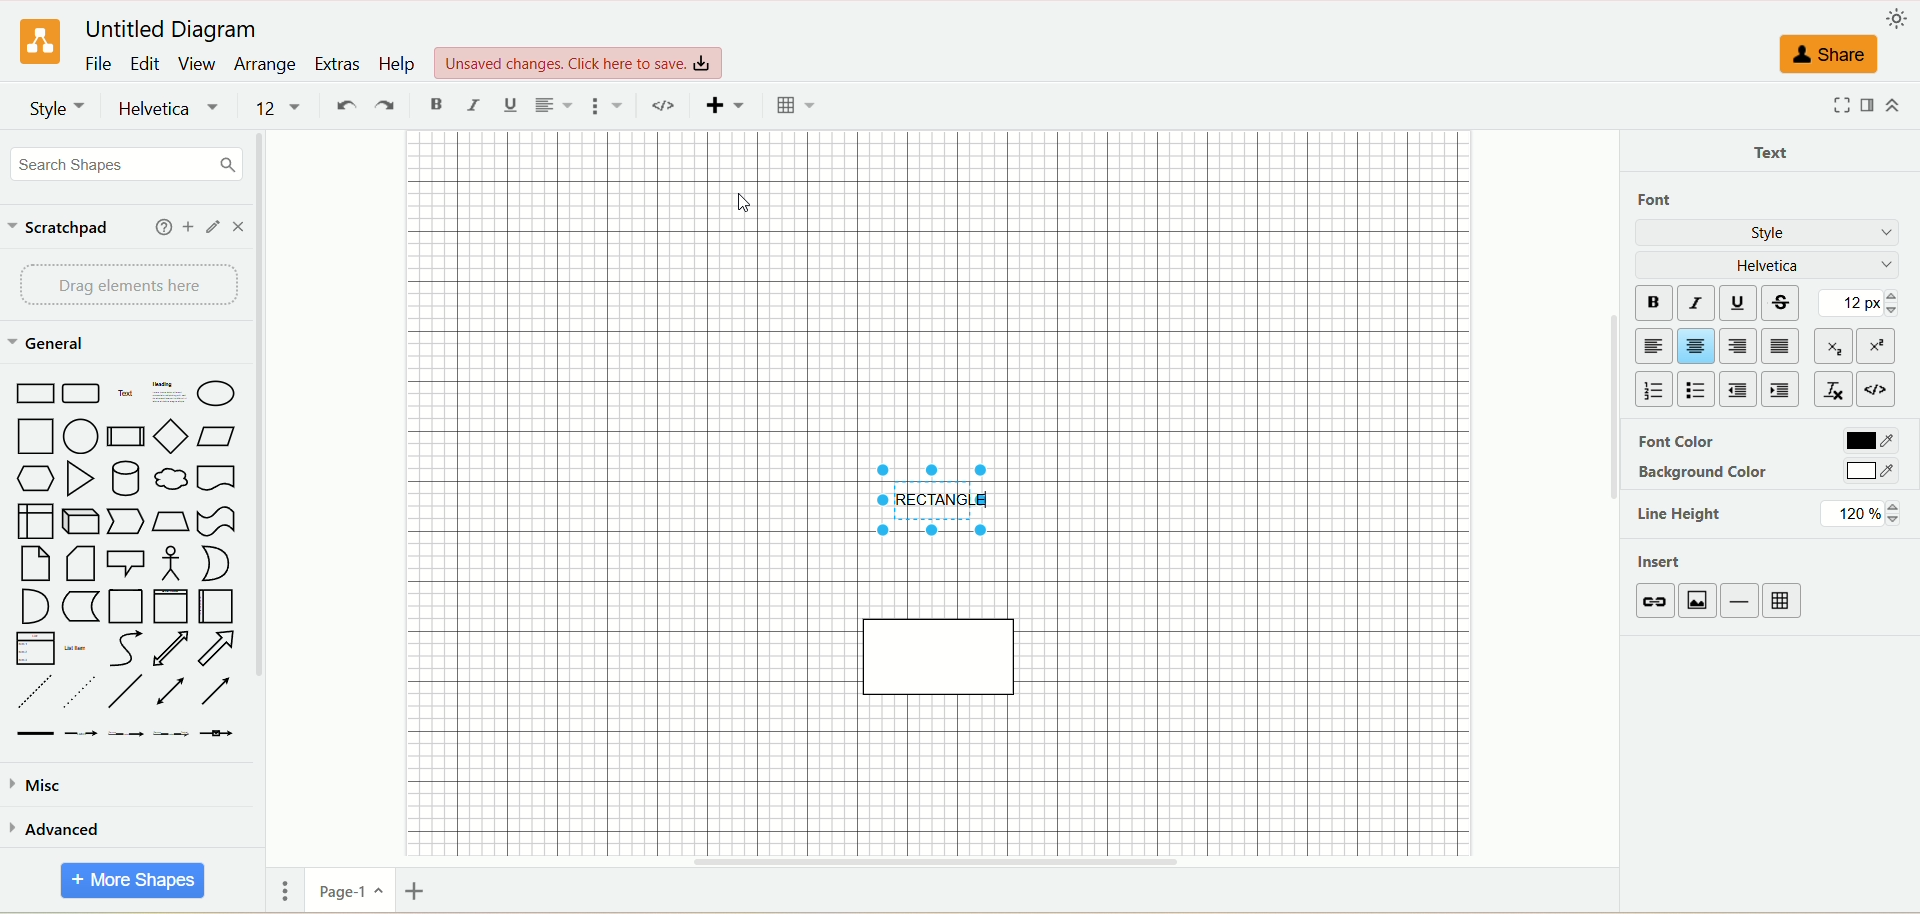 The width and height of the screenshot is (1920, 914). I want to click on trapezoid, so click(169, 521).